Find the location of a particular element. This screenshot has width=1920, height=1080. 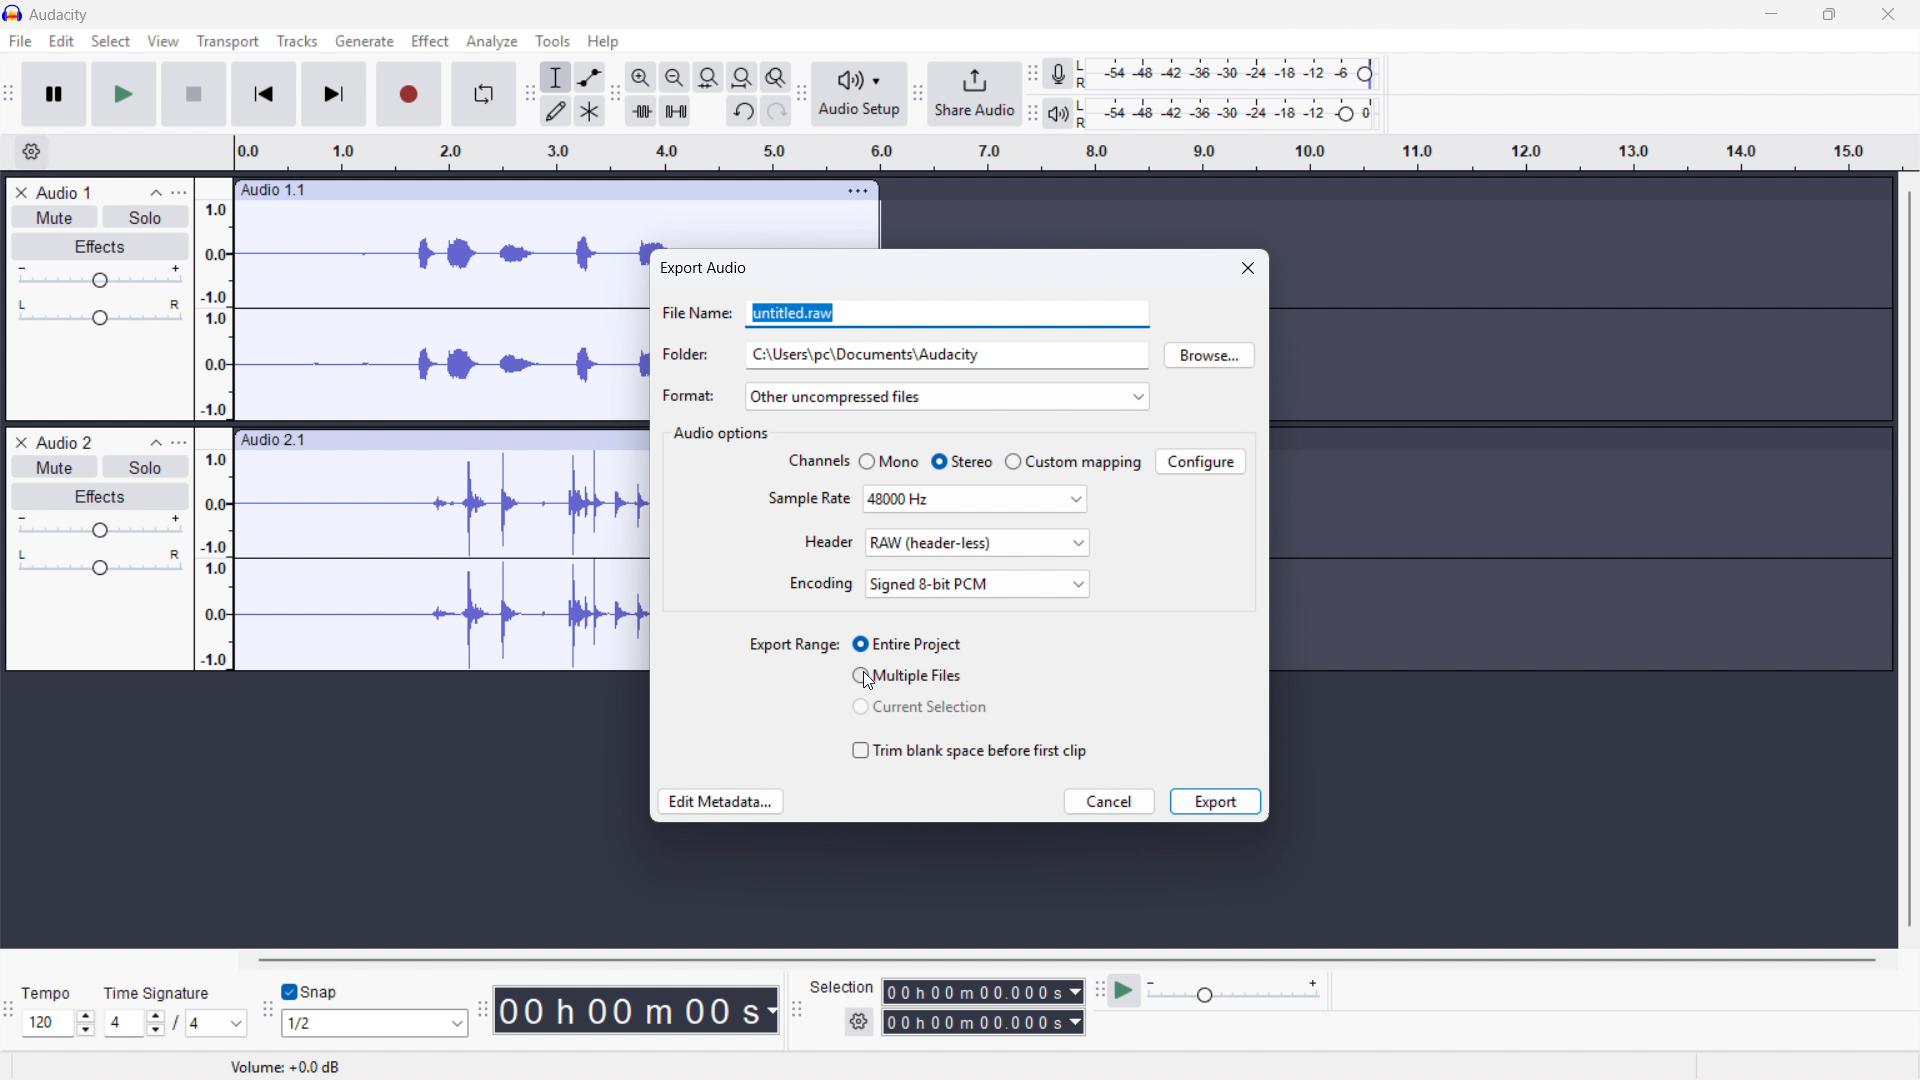

Audio setup toolbar is located at coordinates (802, 93).